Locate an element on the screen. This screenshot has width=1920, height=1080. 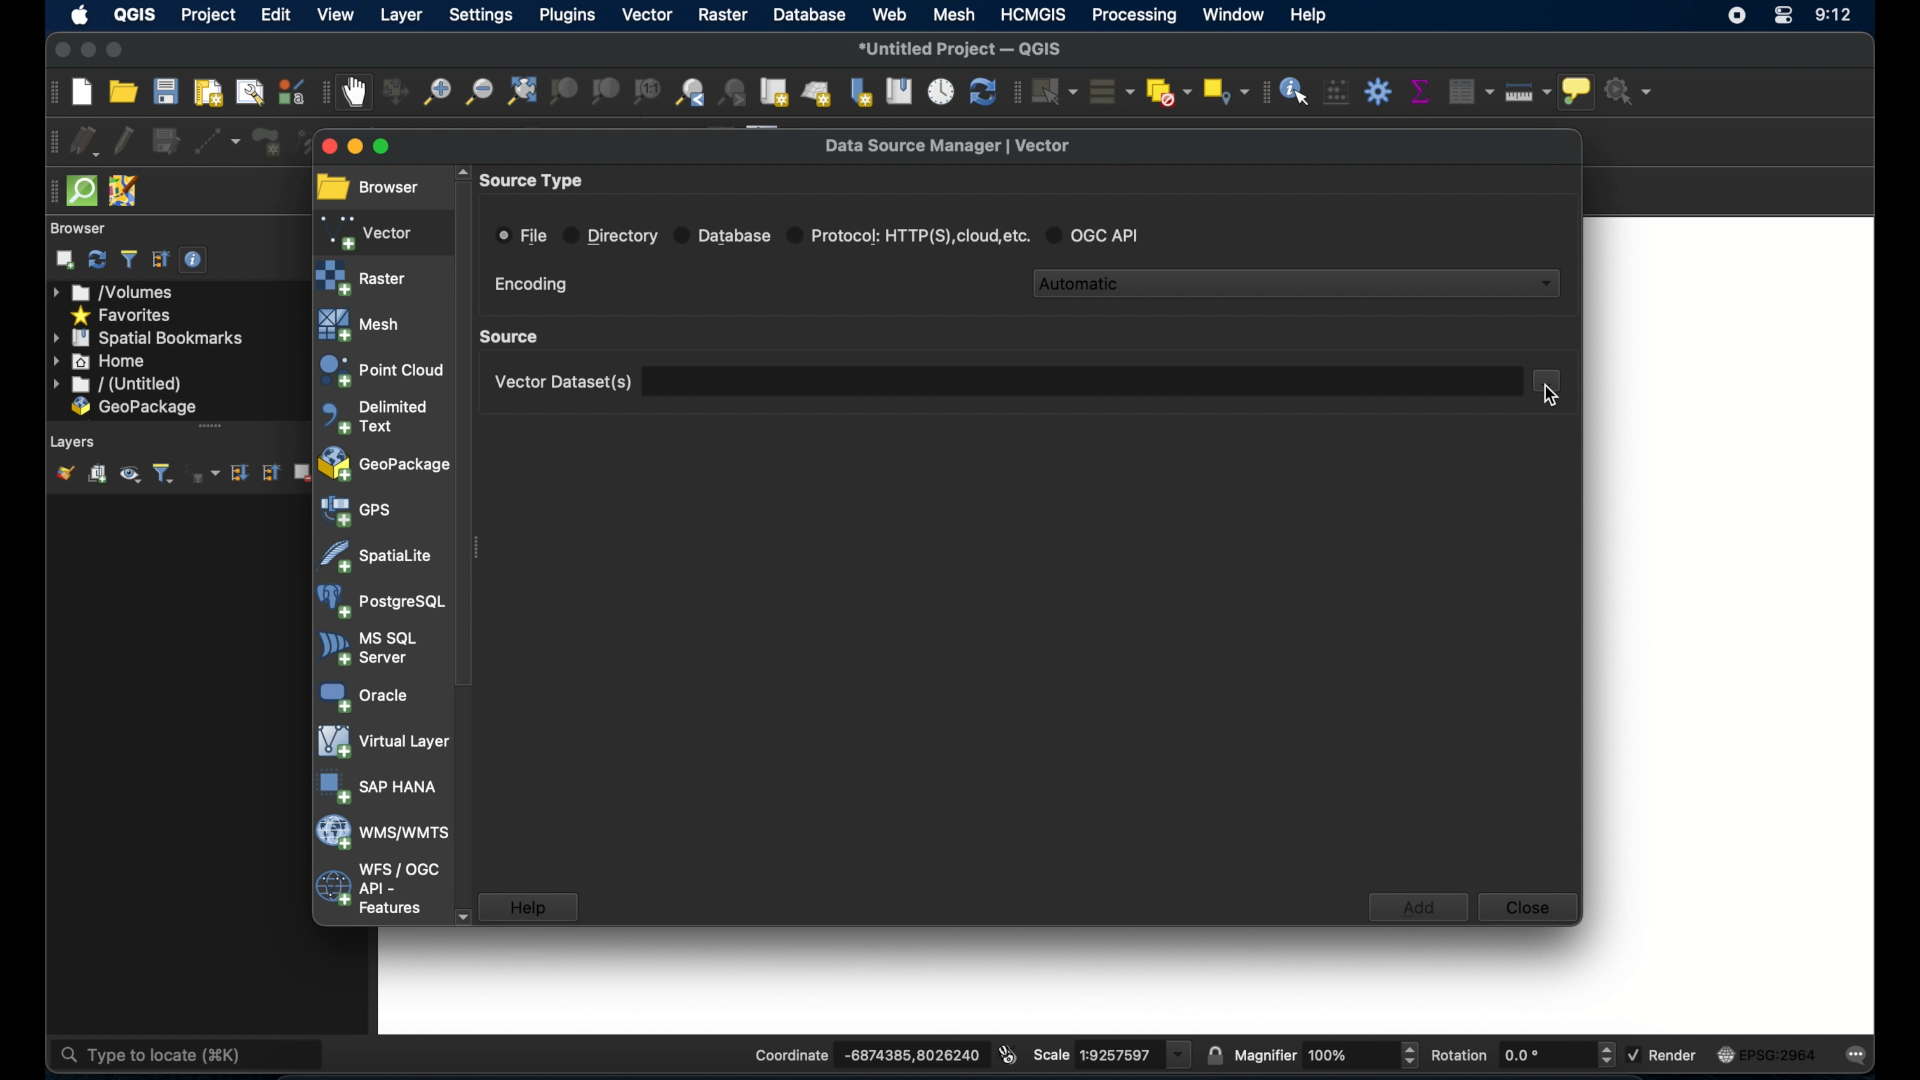
delimited text is located at coordinates (373, 416).